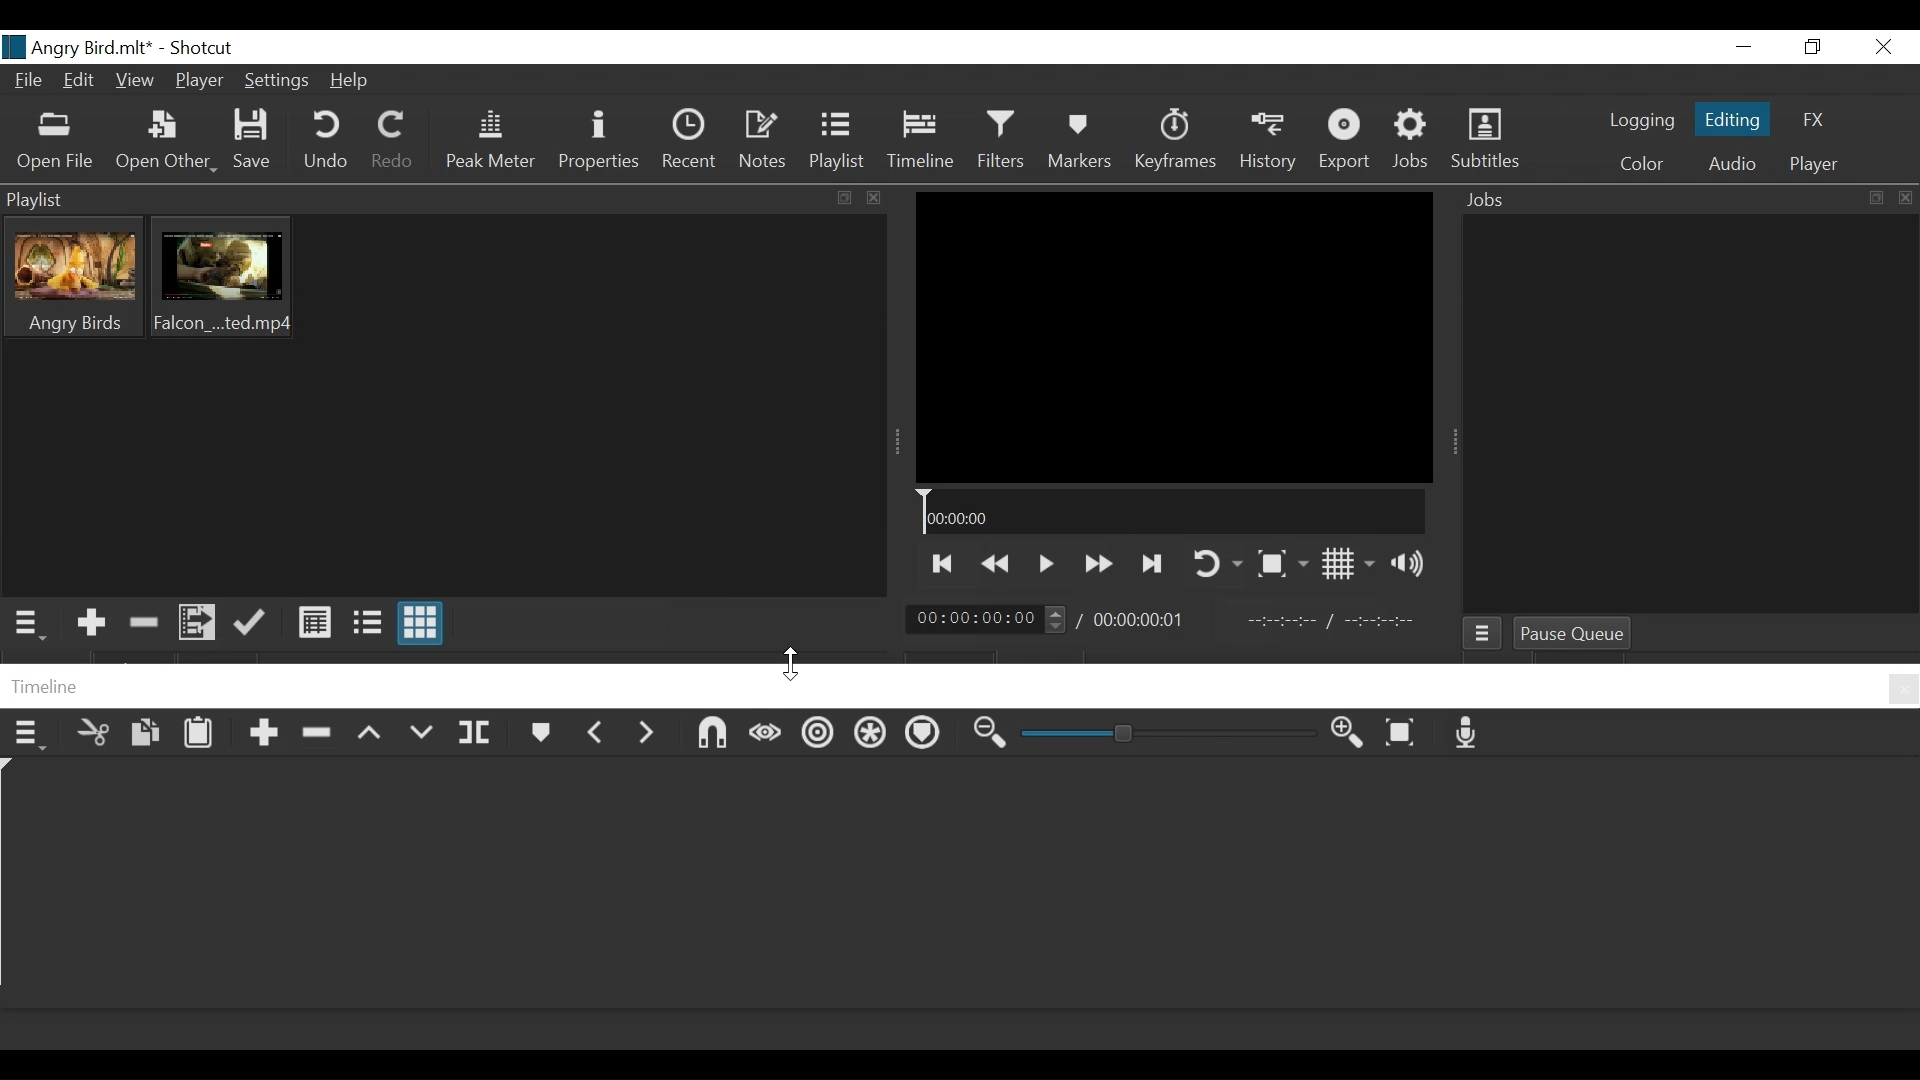  Describe the element at coordinates (493, 142) in the screenshot. I see `Peak Meter` at that location.